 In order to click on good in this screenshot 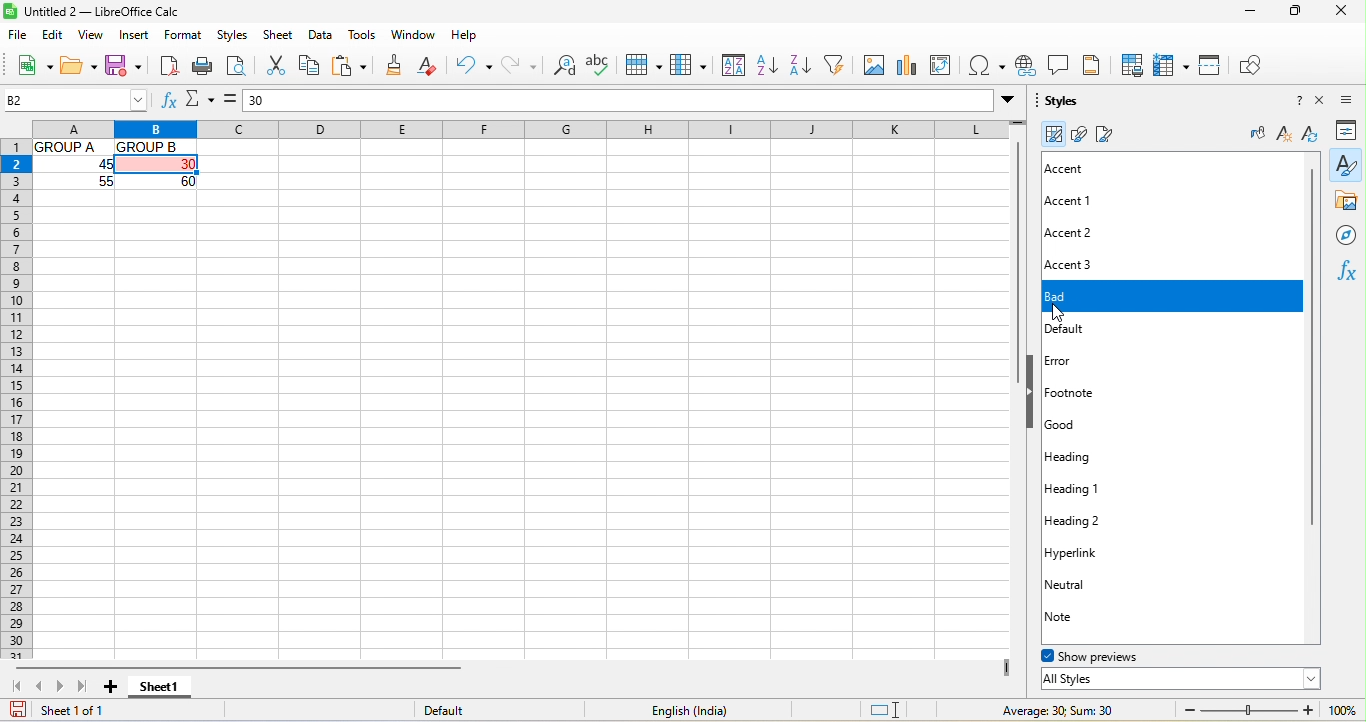, I will do `click(1084, 425)`.